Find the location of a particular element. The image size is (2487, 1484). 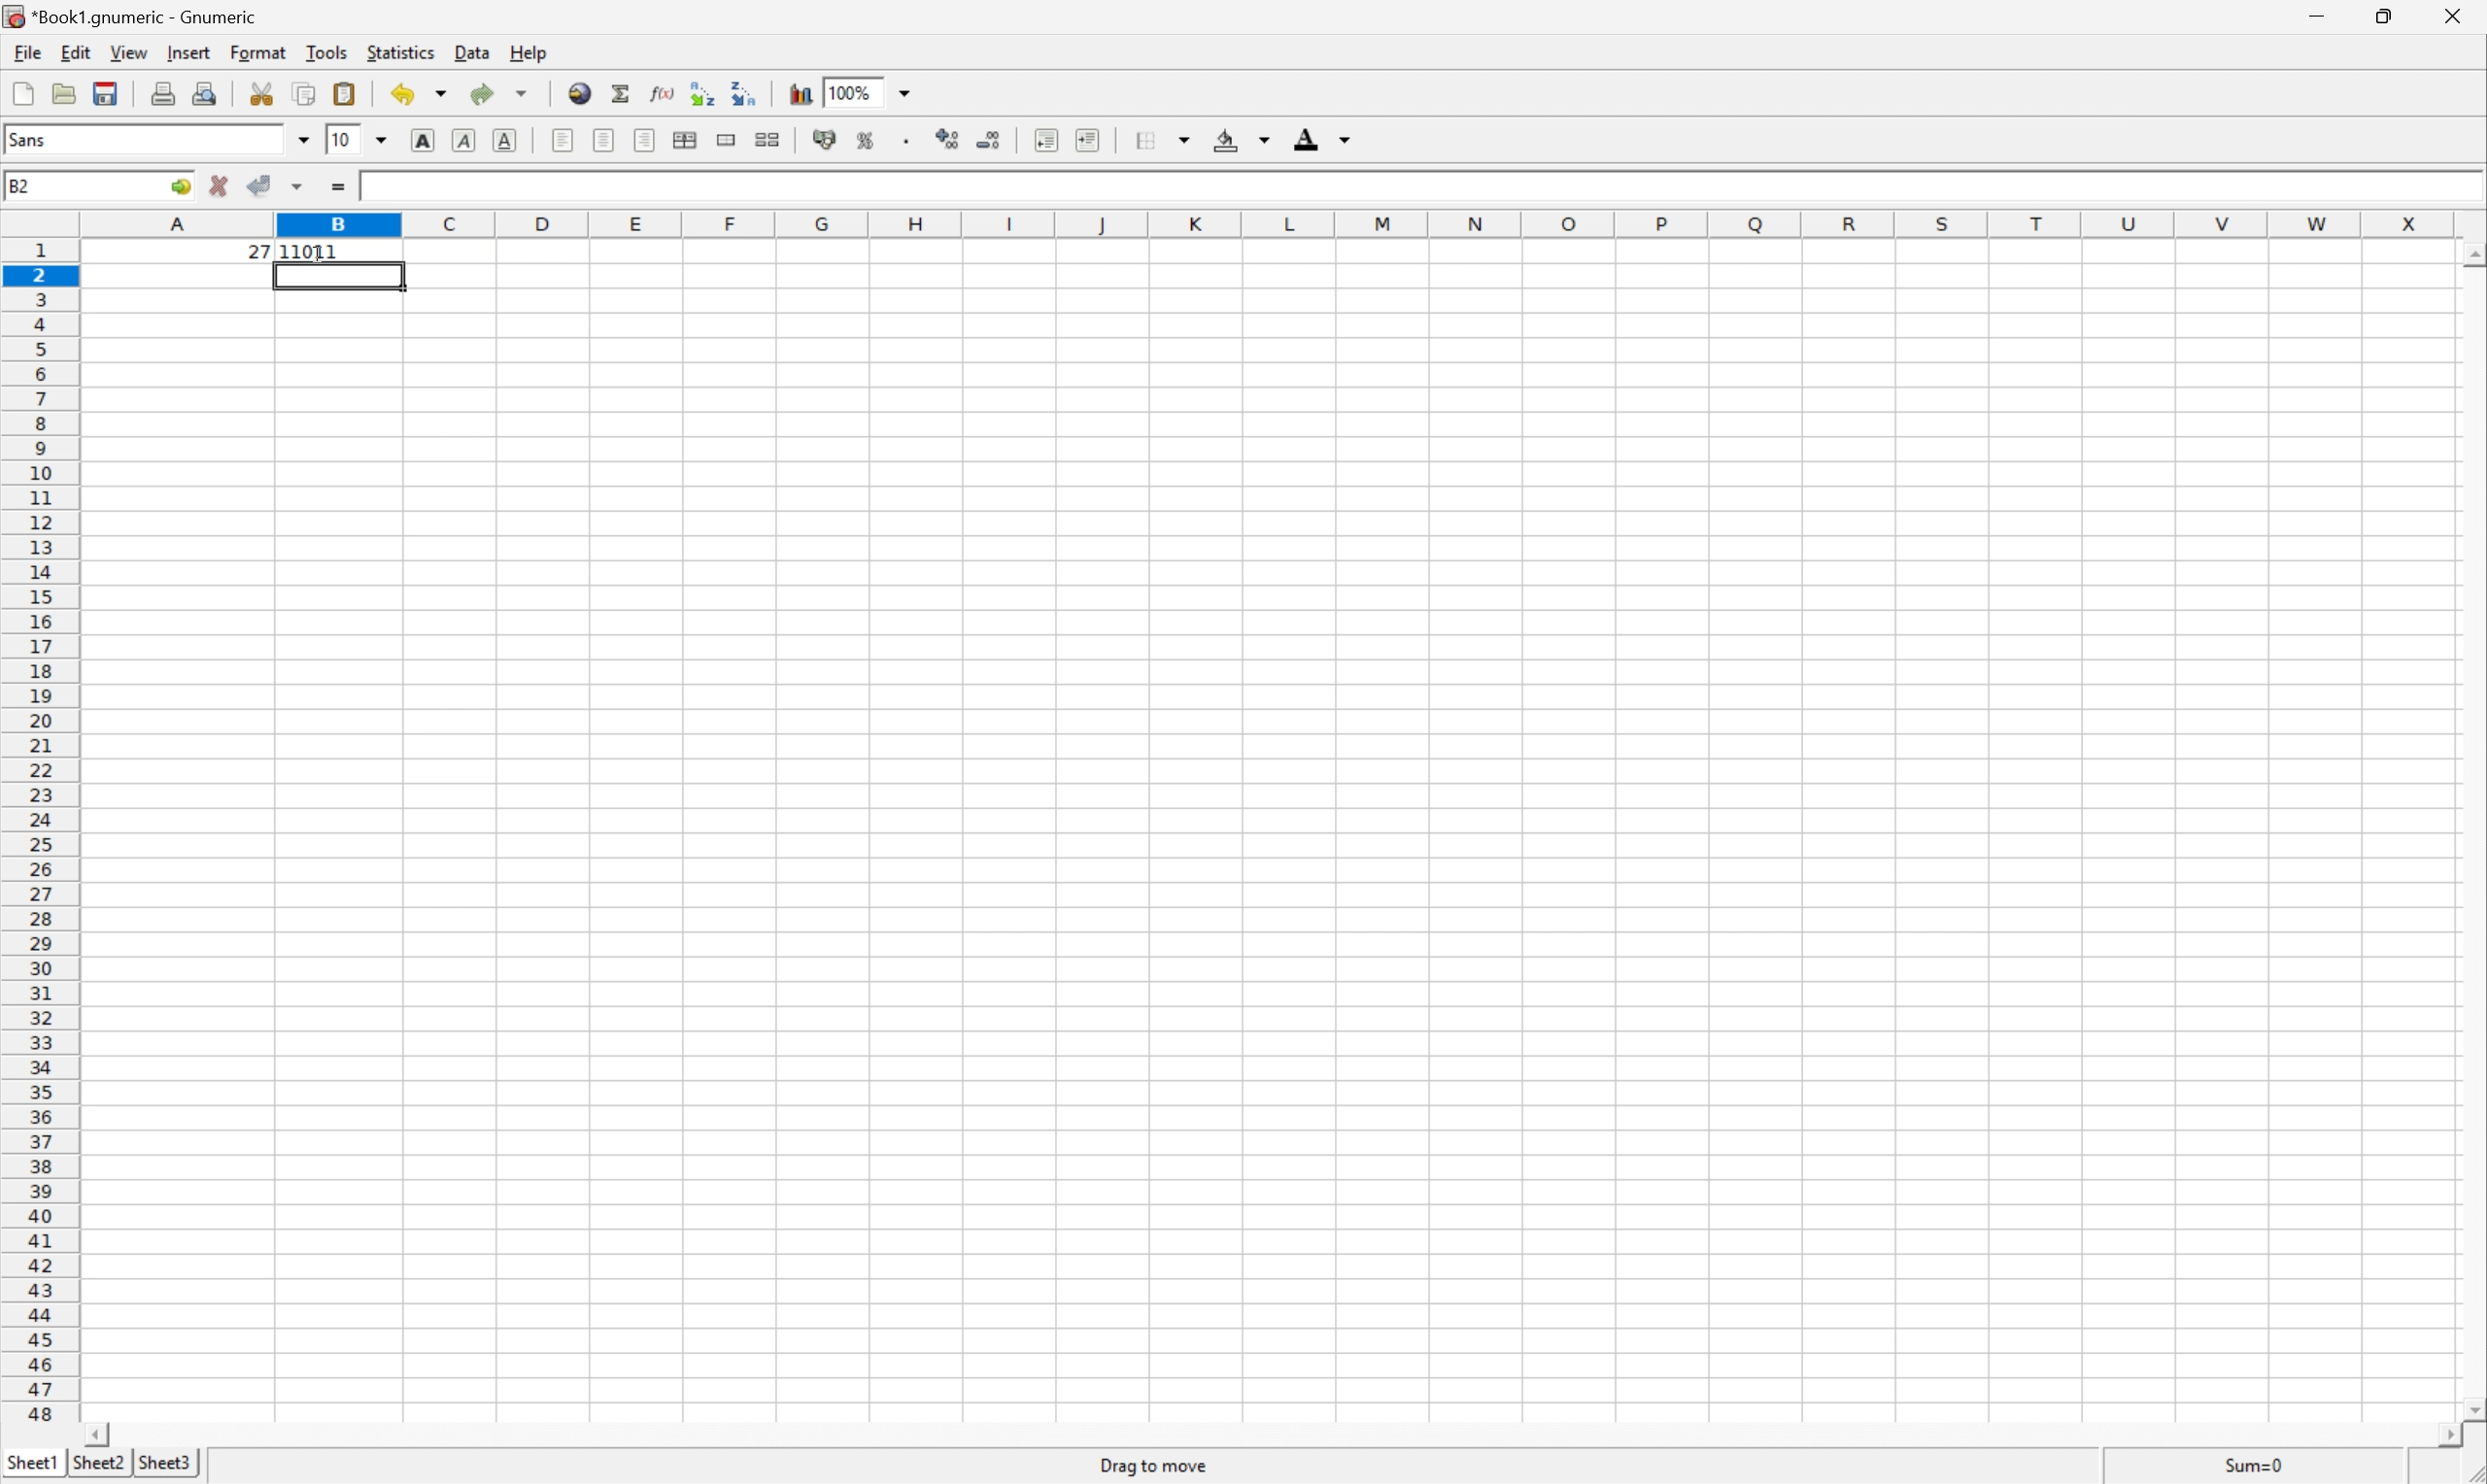

Drop Down is located at coordinates (386, 141).